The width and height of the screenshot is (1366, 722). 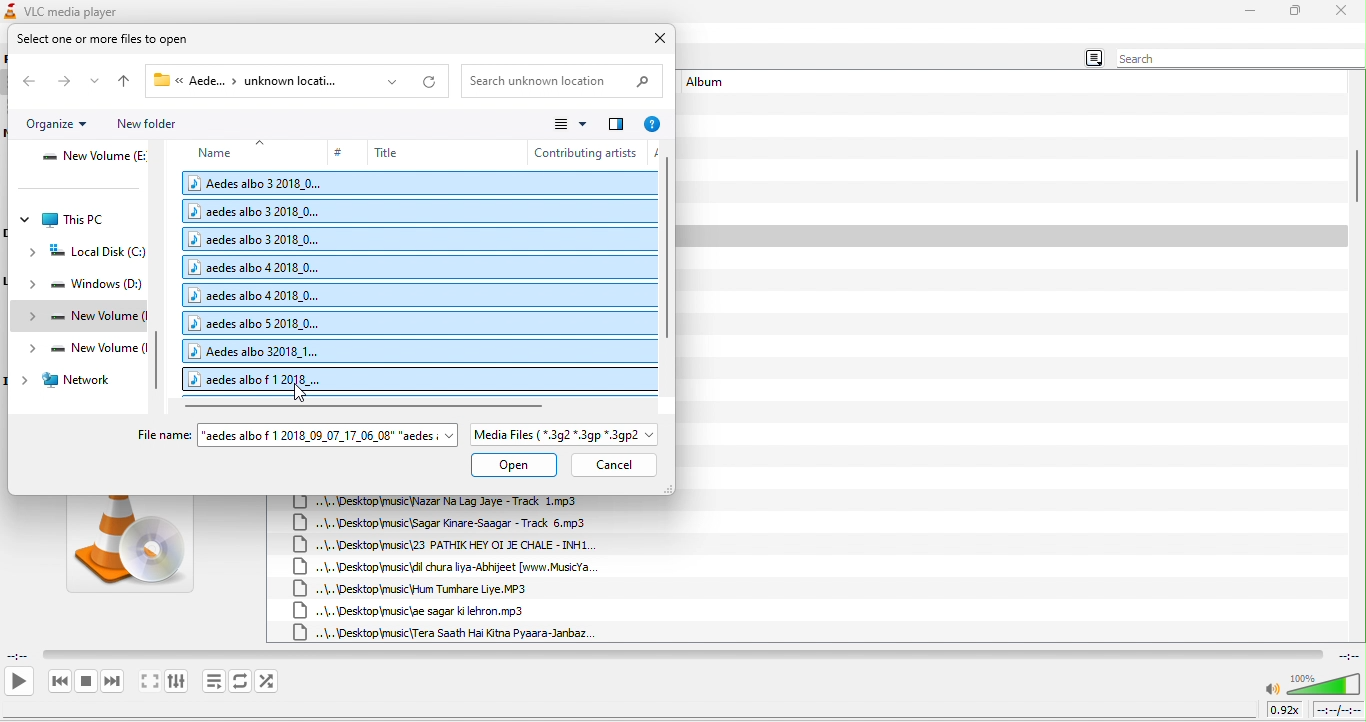 What do you see at coordinates (140, 41) in the screenshot?
I see `select one or more files to open` at bounding box center [140, 41].